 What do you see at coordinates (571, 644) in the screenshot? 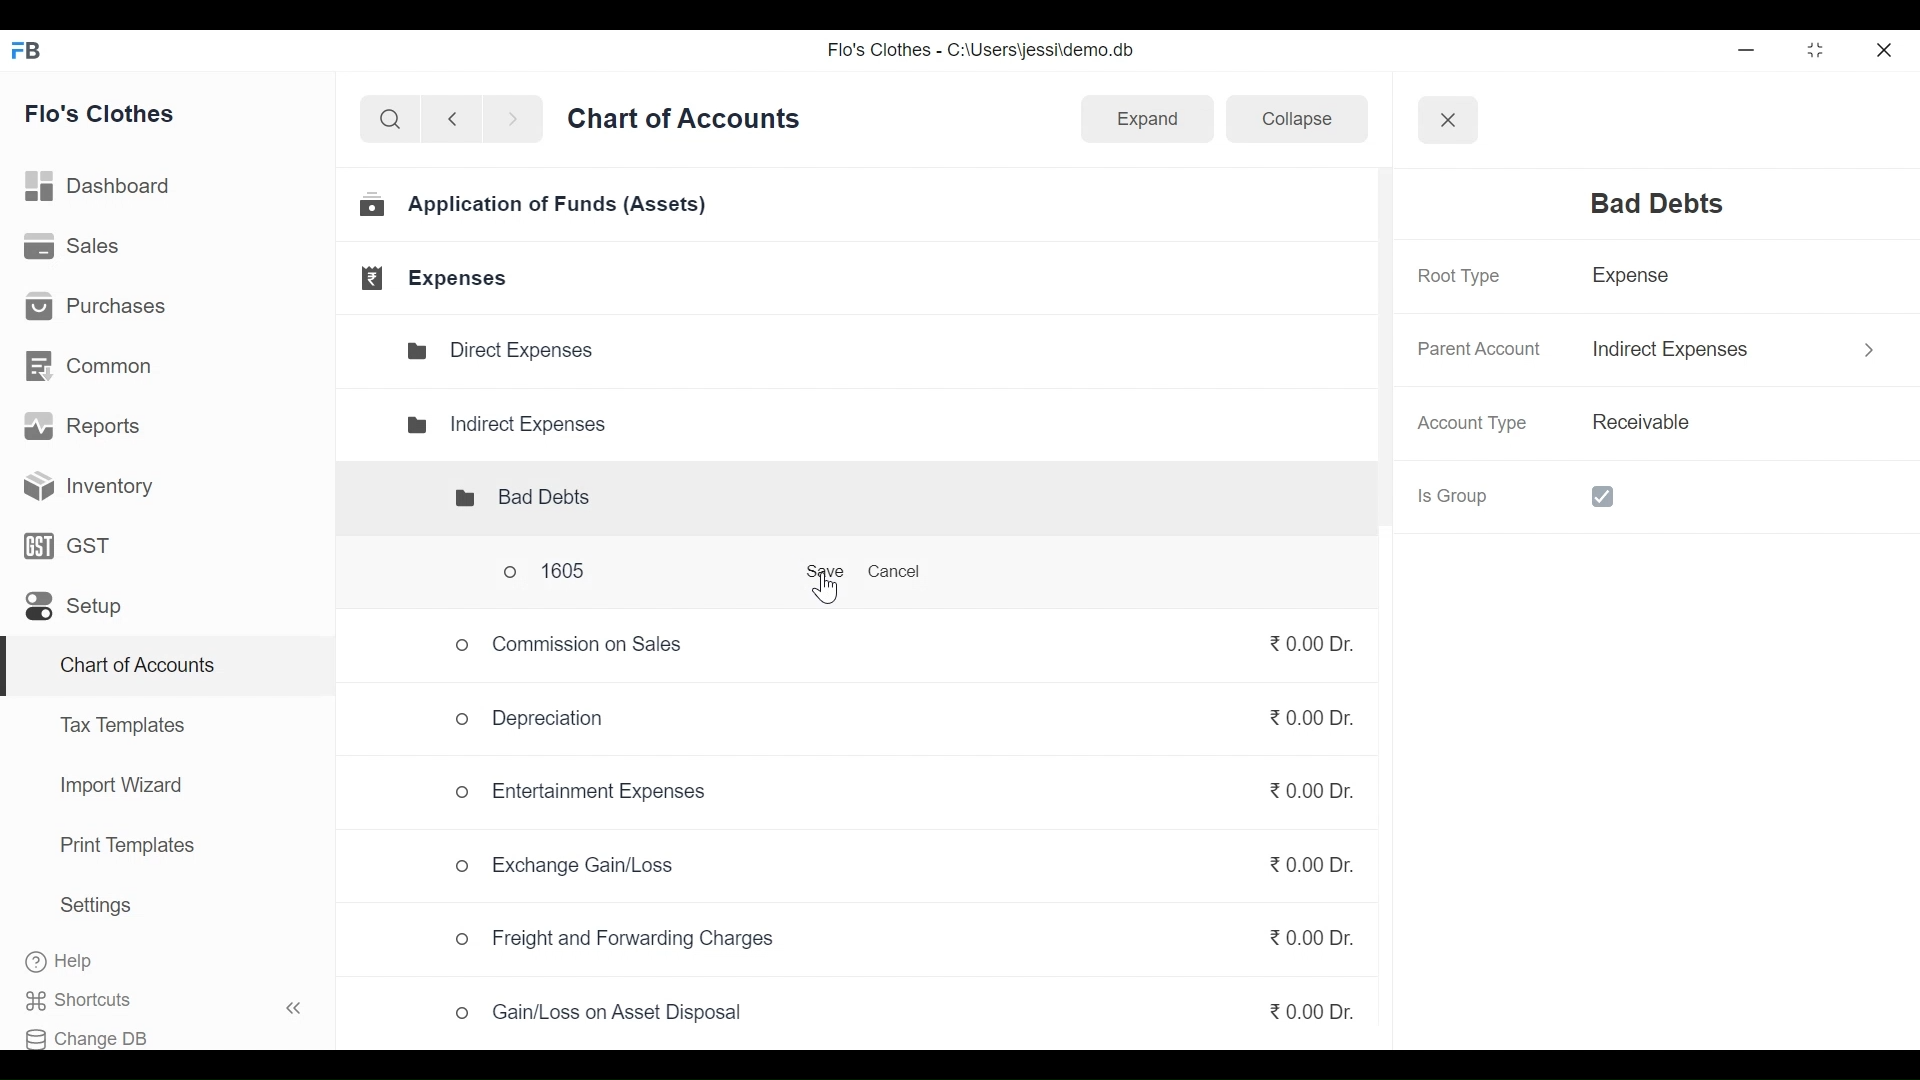
I see `Commission on Sales` at bounding box center [571, 644].